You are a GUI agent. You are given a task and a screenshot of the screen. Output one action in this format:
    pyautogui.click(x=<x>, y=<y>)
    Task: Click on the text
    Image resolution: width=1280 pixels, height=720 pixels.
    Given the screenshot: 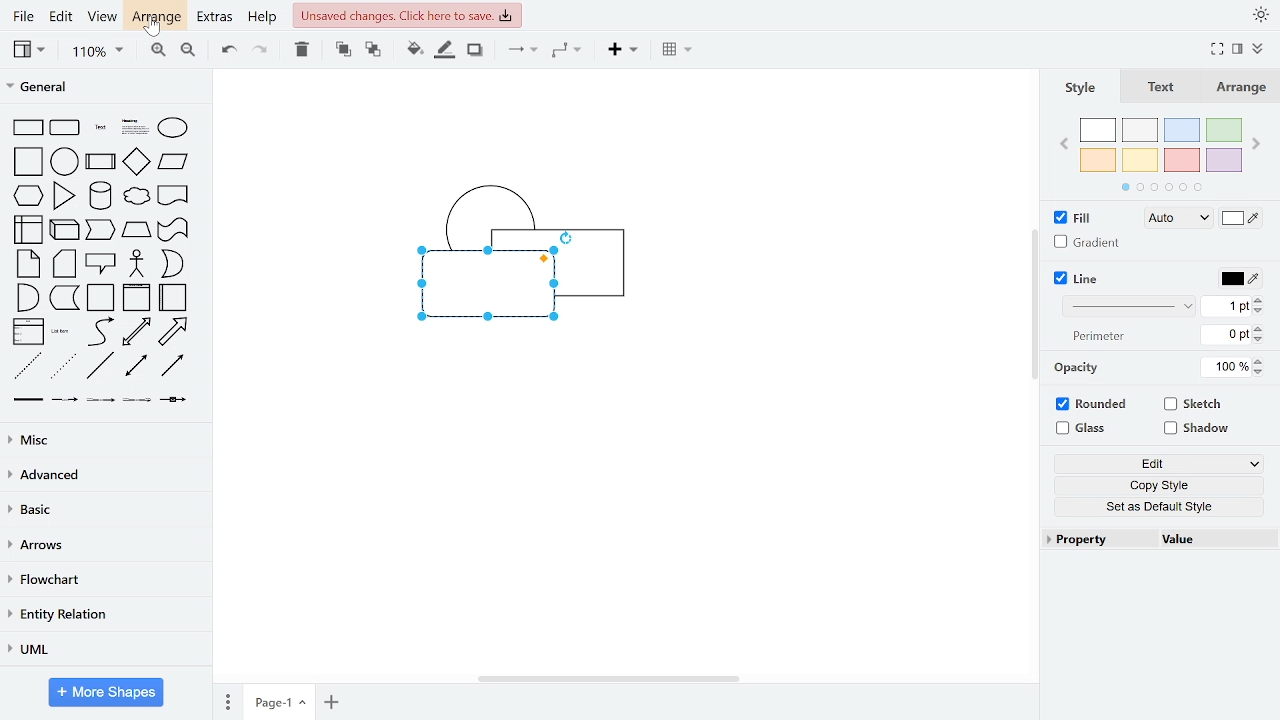 What is the action you would take?
    pyautogui.click(x=99, y=127)
    